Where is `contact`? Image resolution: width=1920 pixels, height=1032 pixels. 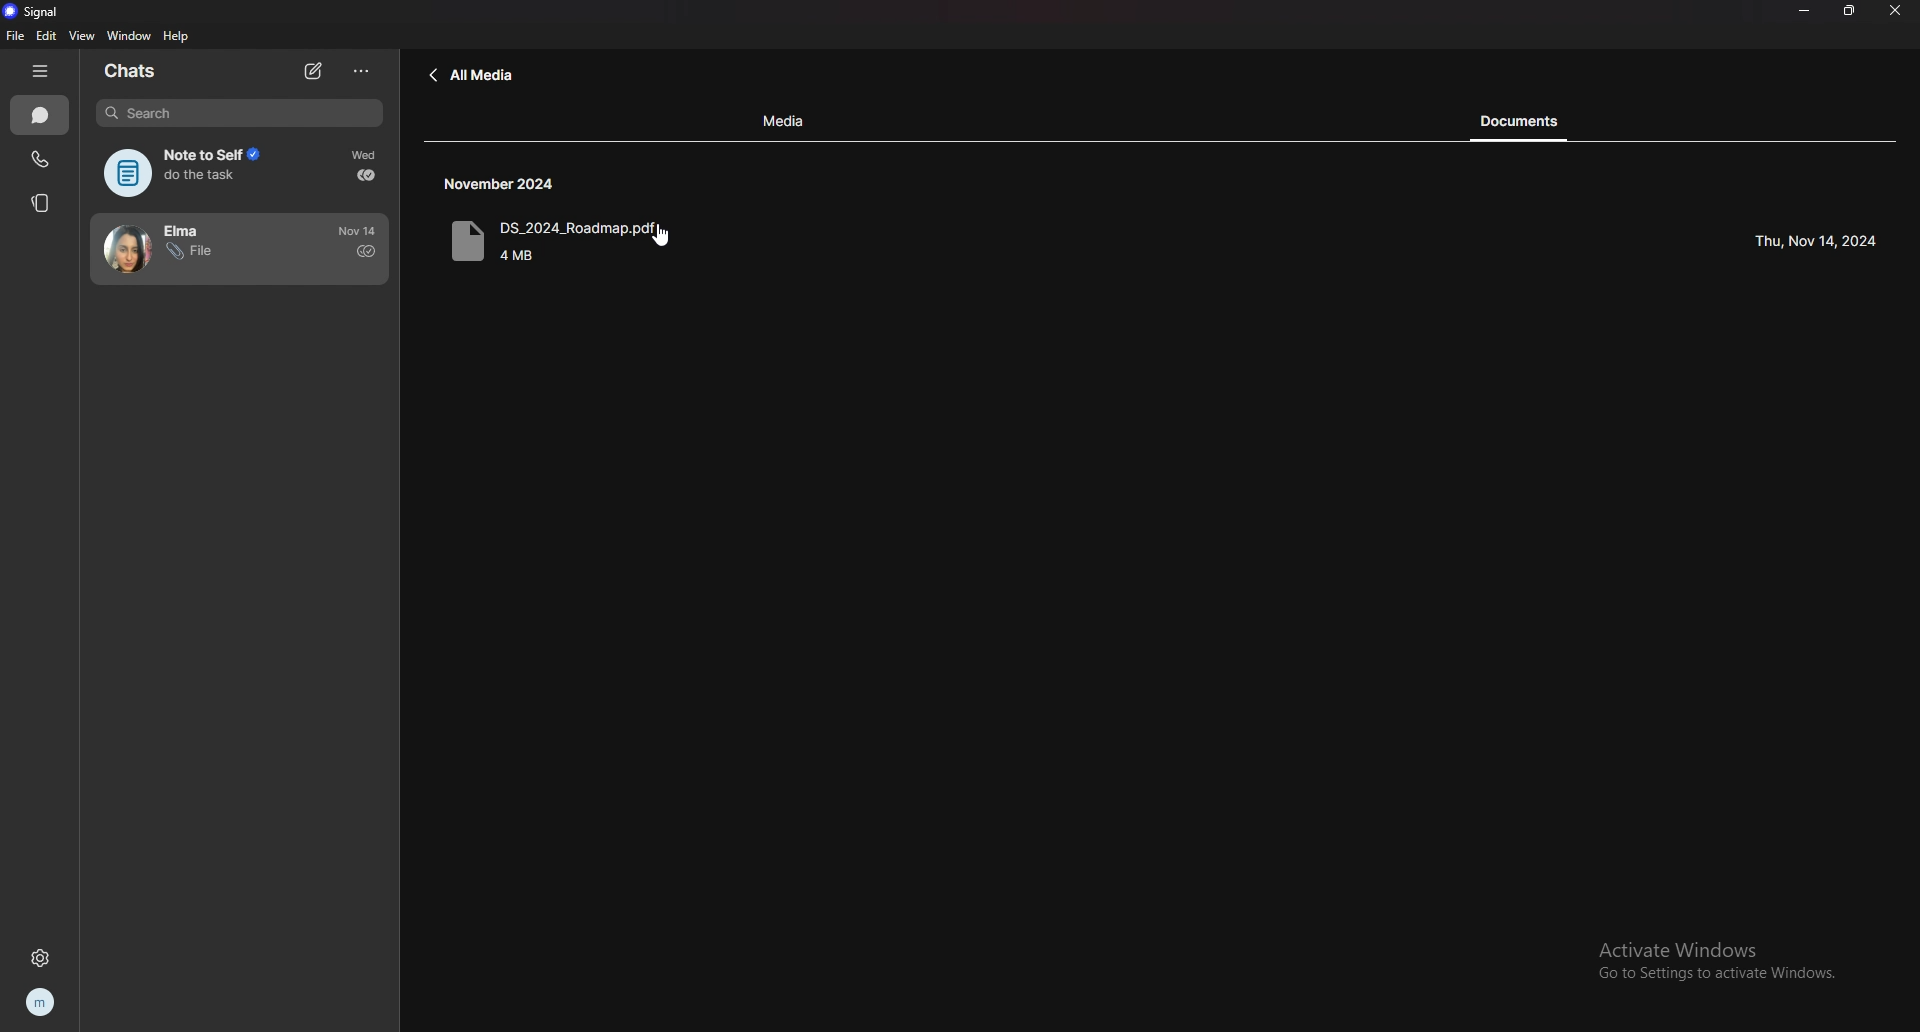 contact is located at coordinates (197, 249).